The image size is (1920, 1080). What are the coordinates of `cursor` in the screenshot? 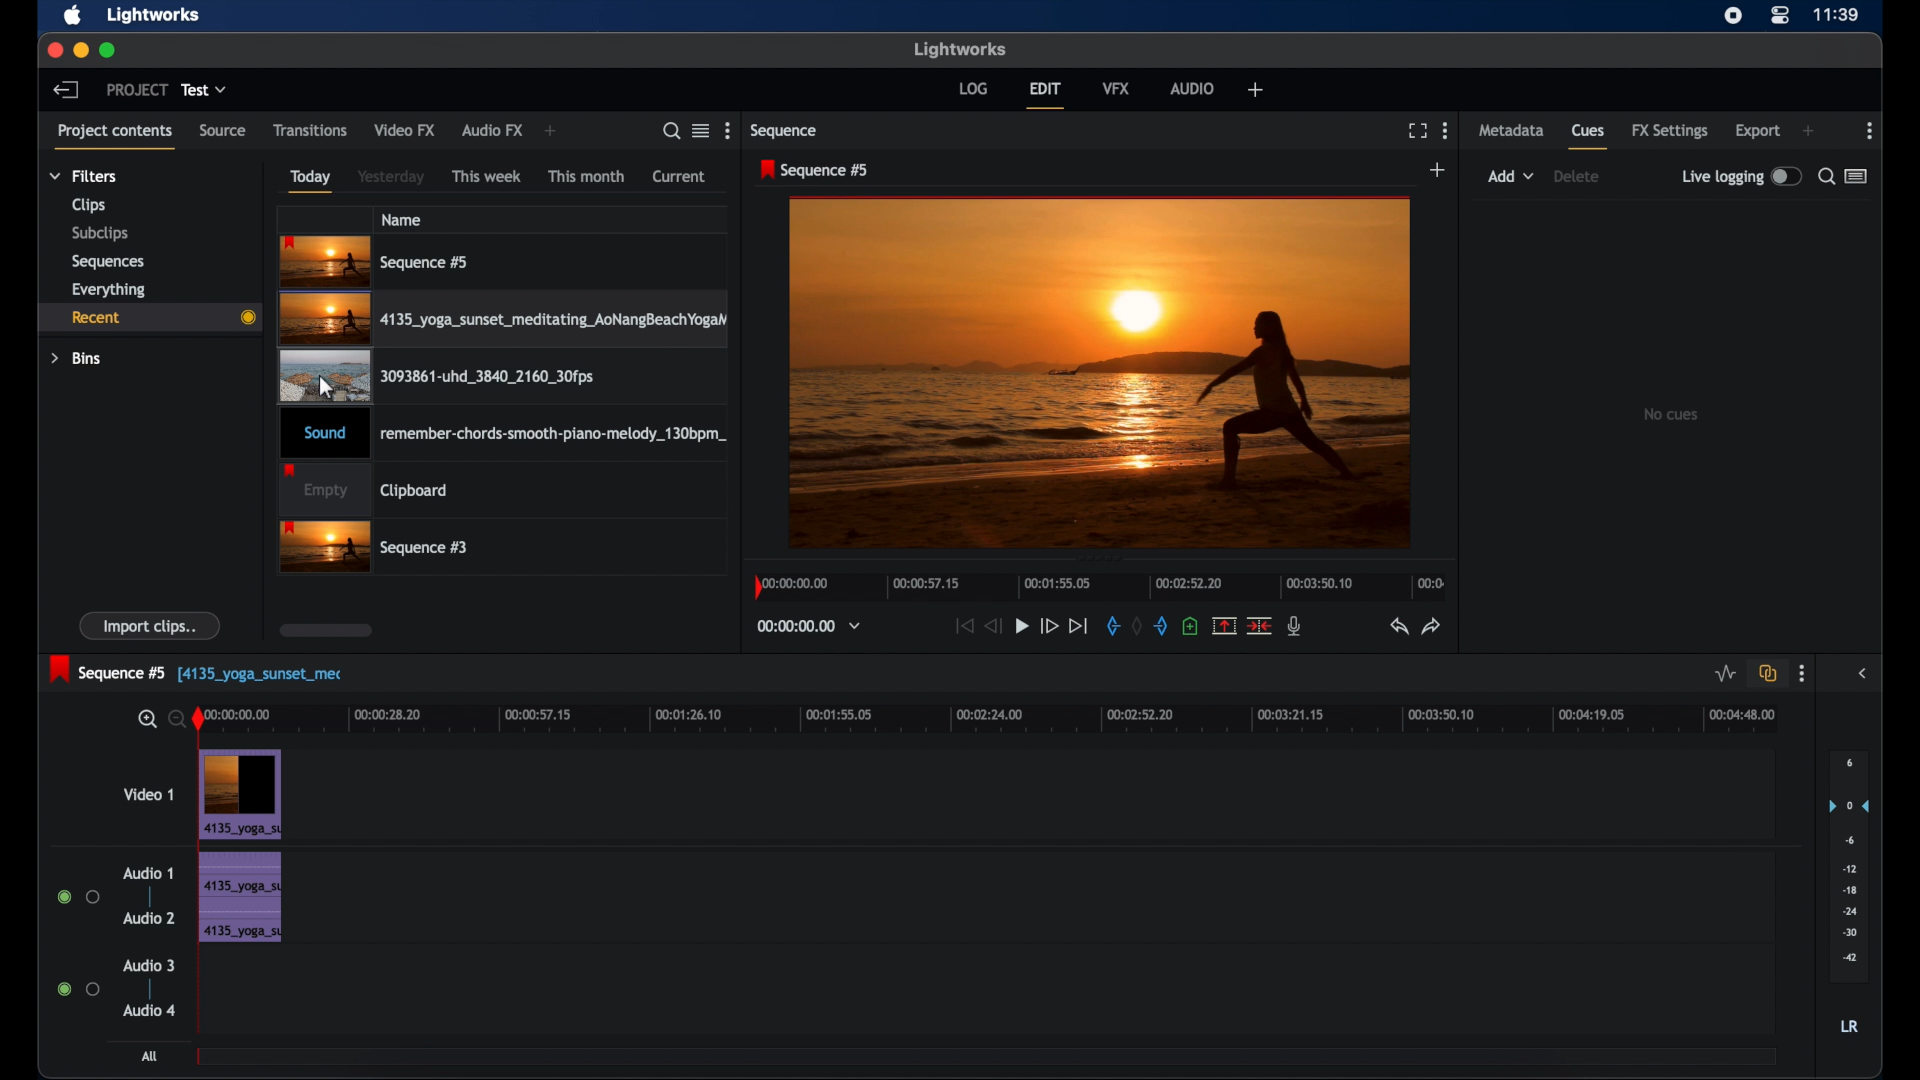 It's located at (329, 387).